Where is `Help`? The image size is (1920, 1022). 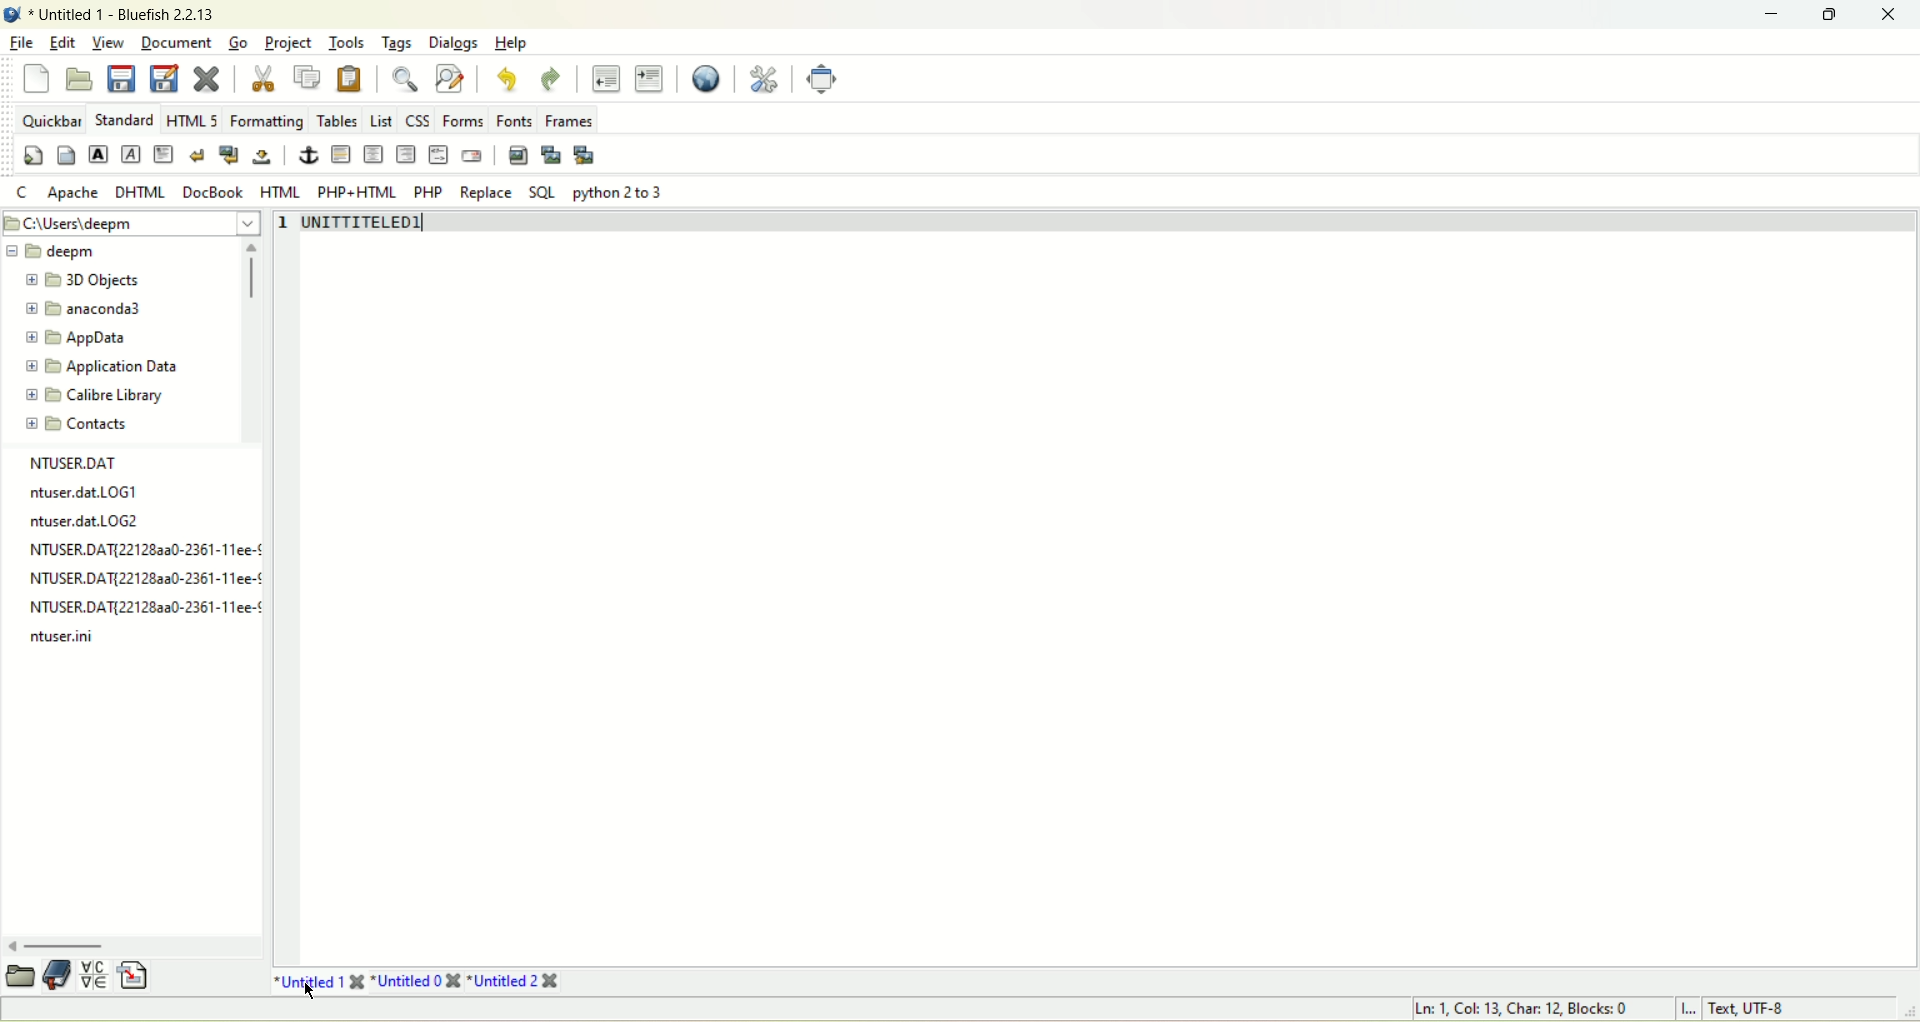 Help is located at coordinates (511, 40).